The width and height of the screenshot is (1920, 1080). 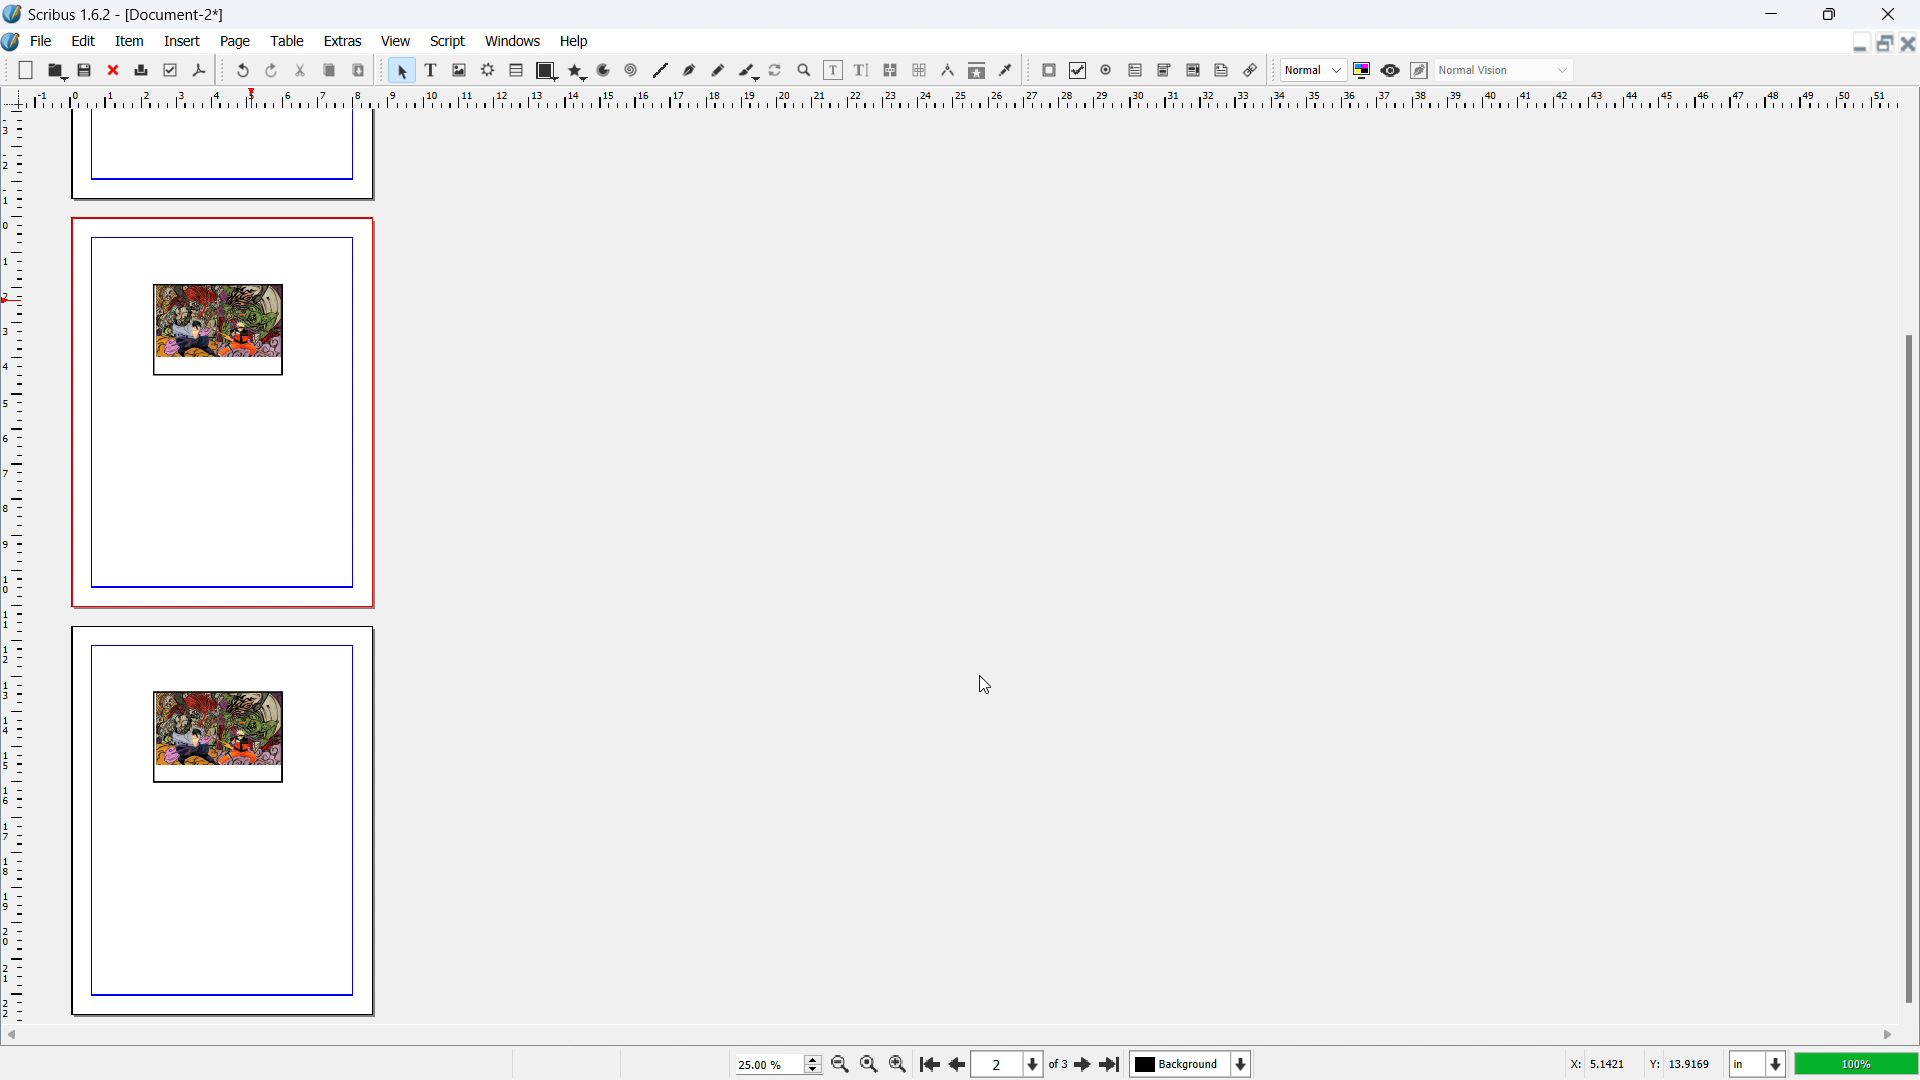 I want to click on pdf list box, so click(x=1193, y=71).